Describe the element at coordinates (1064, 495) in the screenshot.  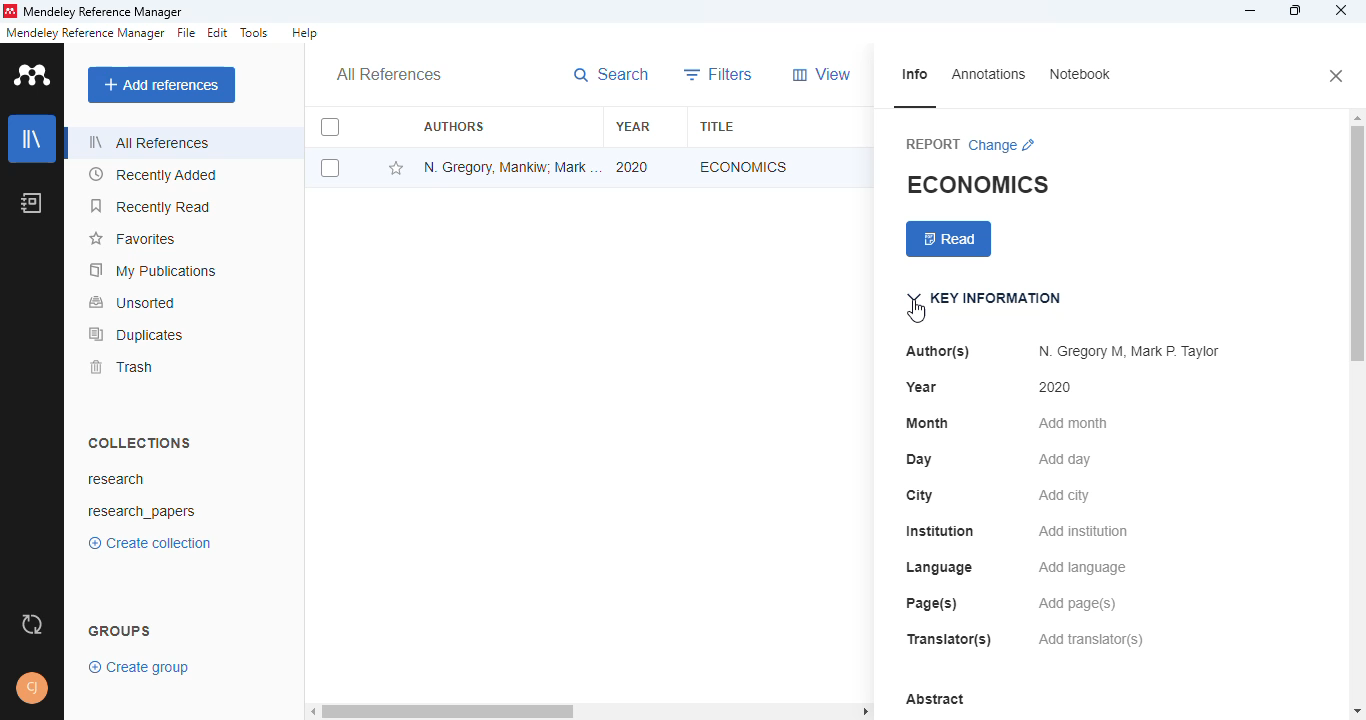
I see `add city` at that location.